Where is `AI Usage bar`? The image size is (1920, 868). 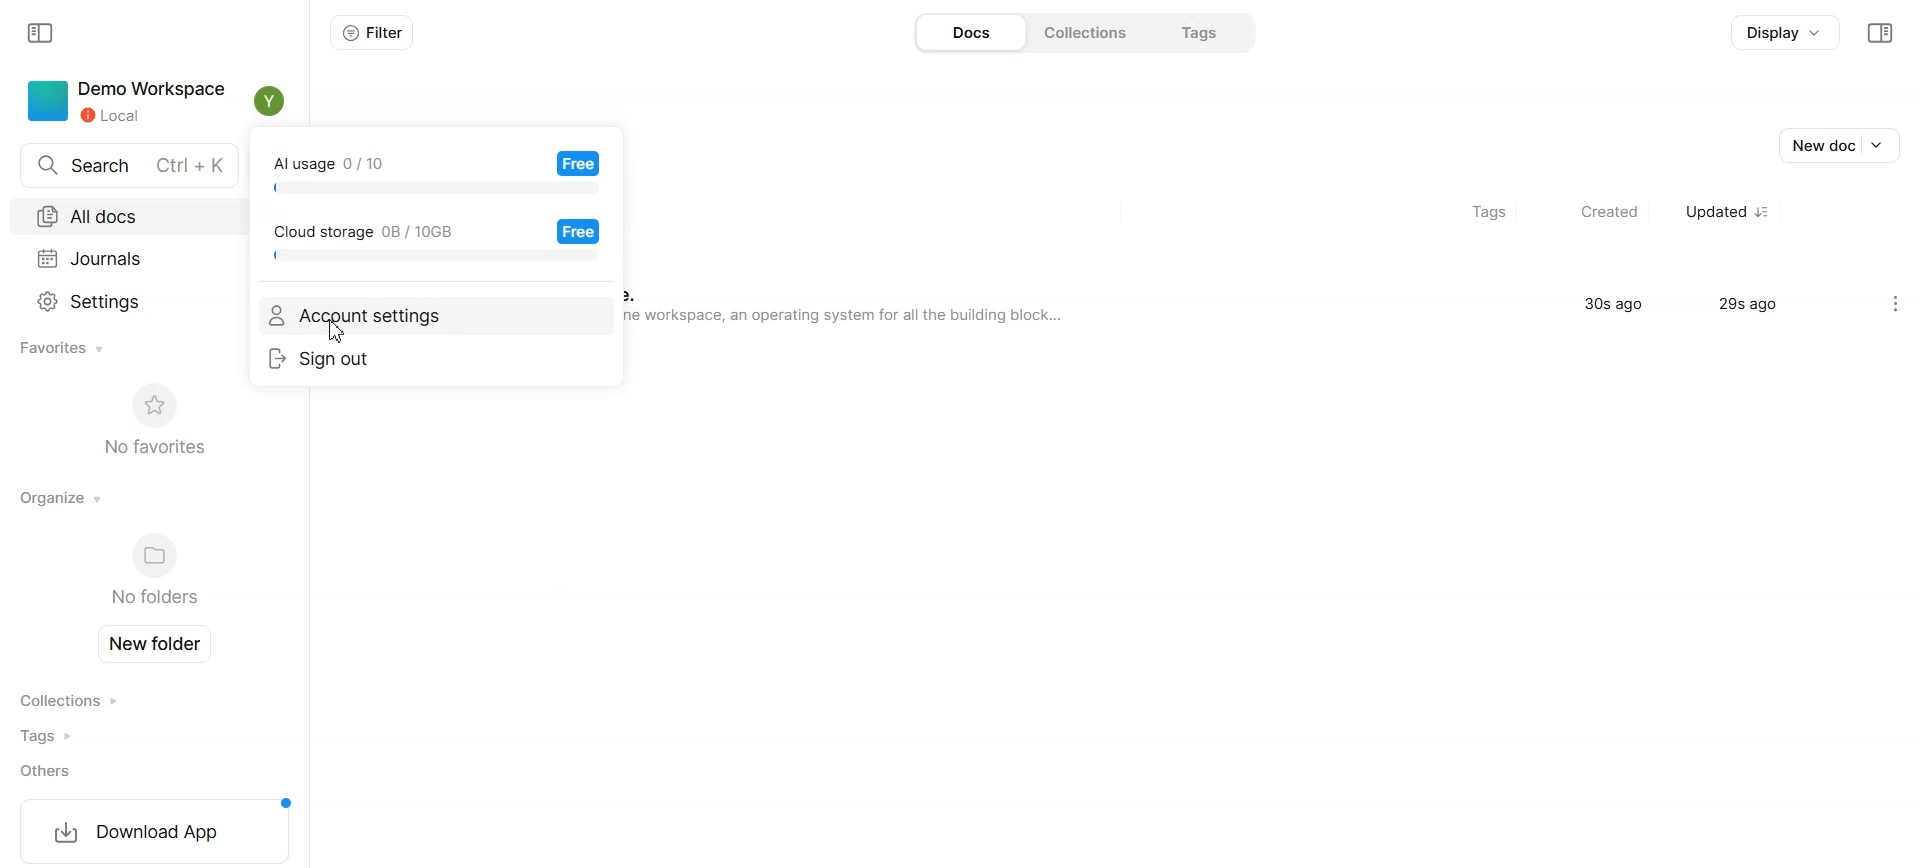 AI Usage bar is located at coordinates (435, 174).